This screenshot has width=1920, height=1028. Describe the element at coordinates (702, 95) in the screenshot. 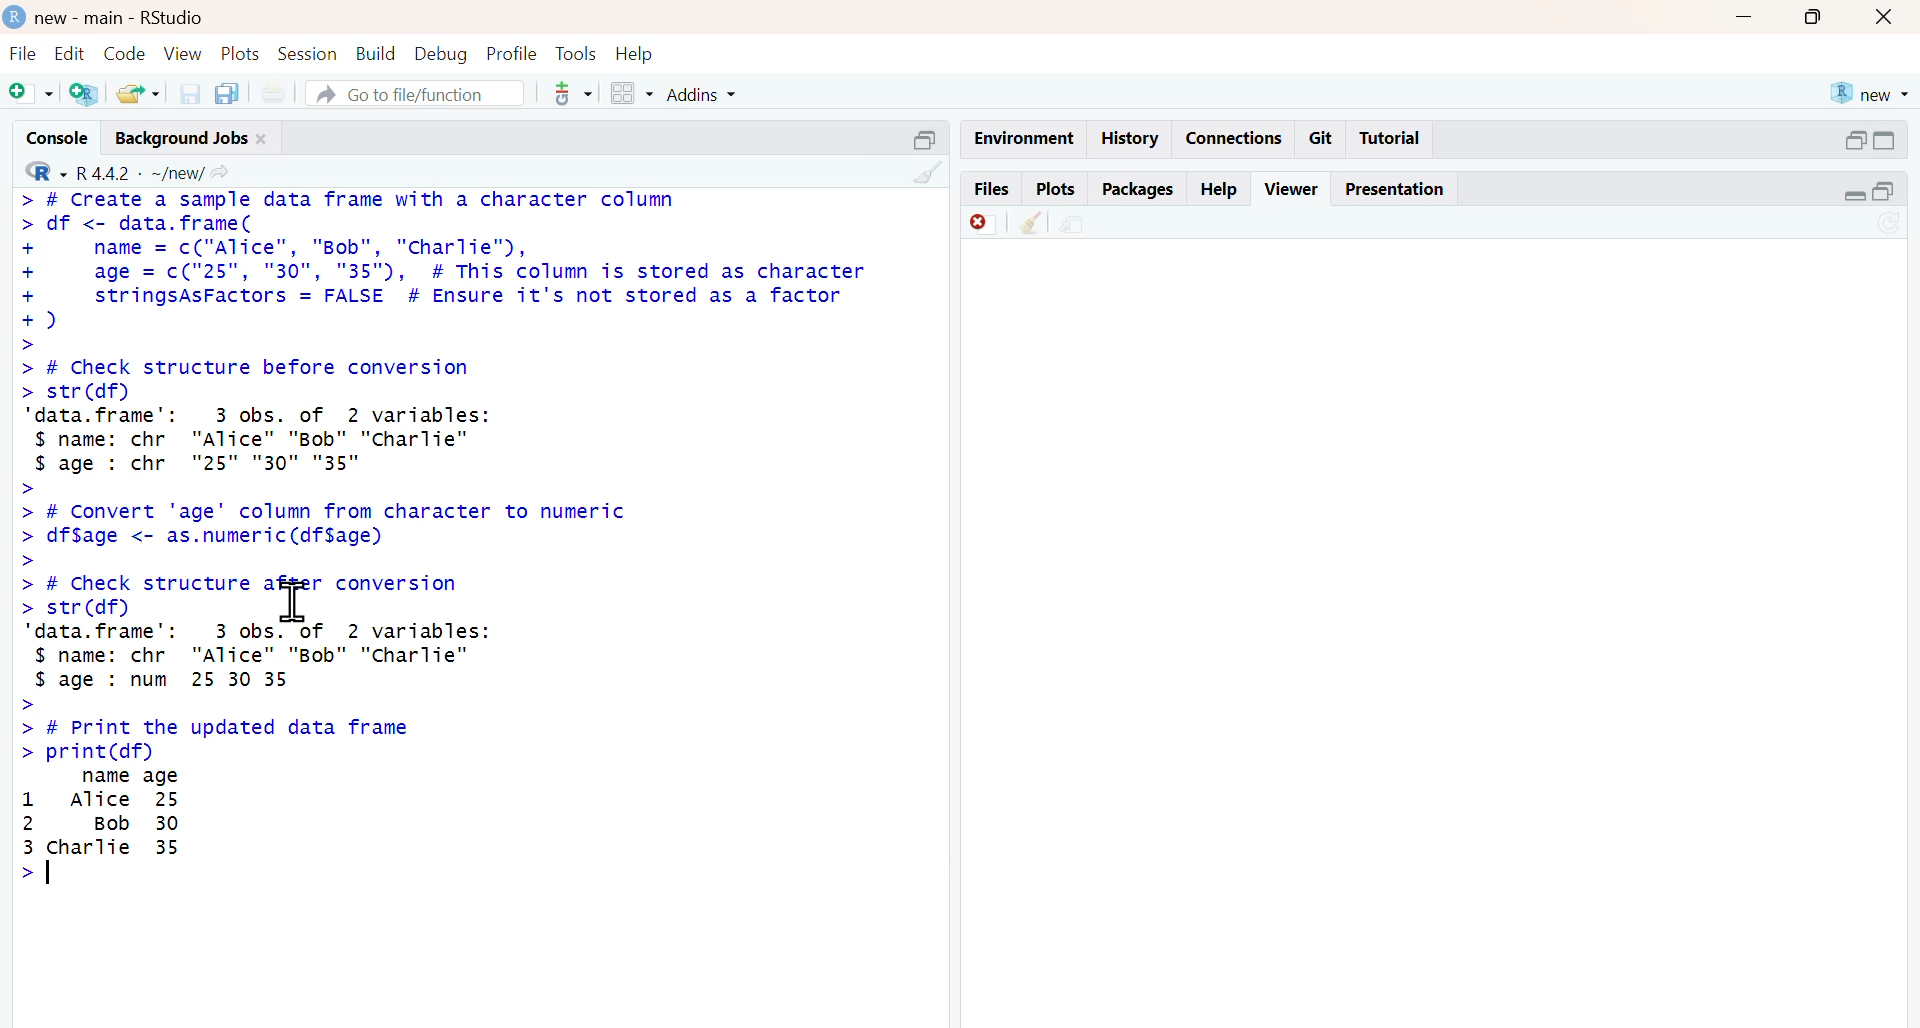

I see `addins` at that location.